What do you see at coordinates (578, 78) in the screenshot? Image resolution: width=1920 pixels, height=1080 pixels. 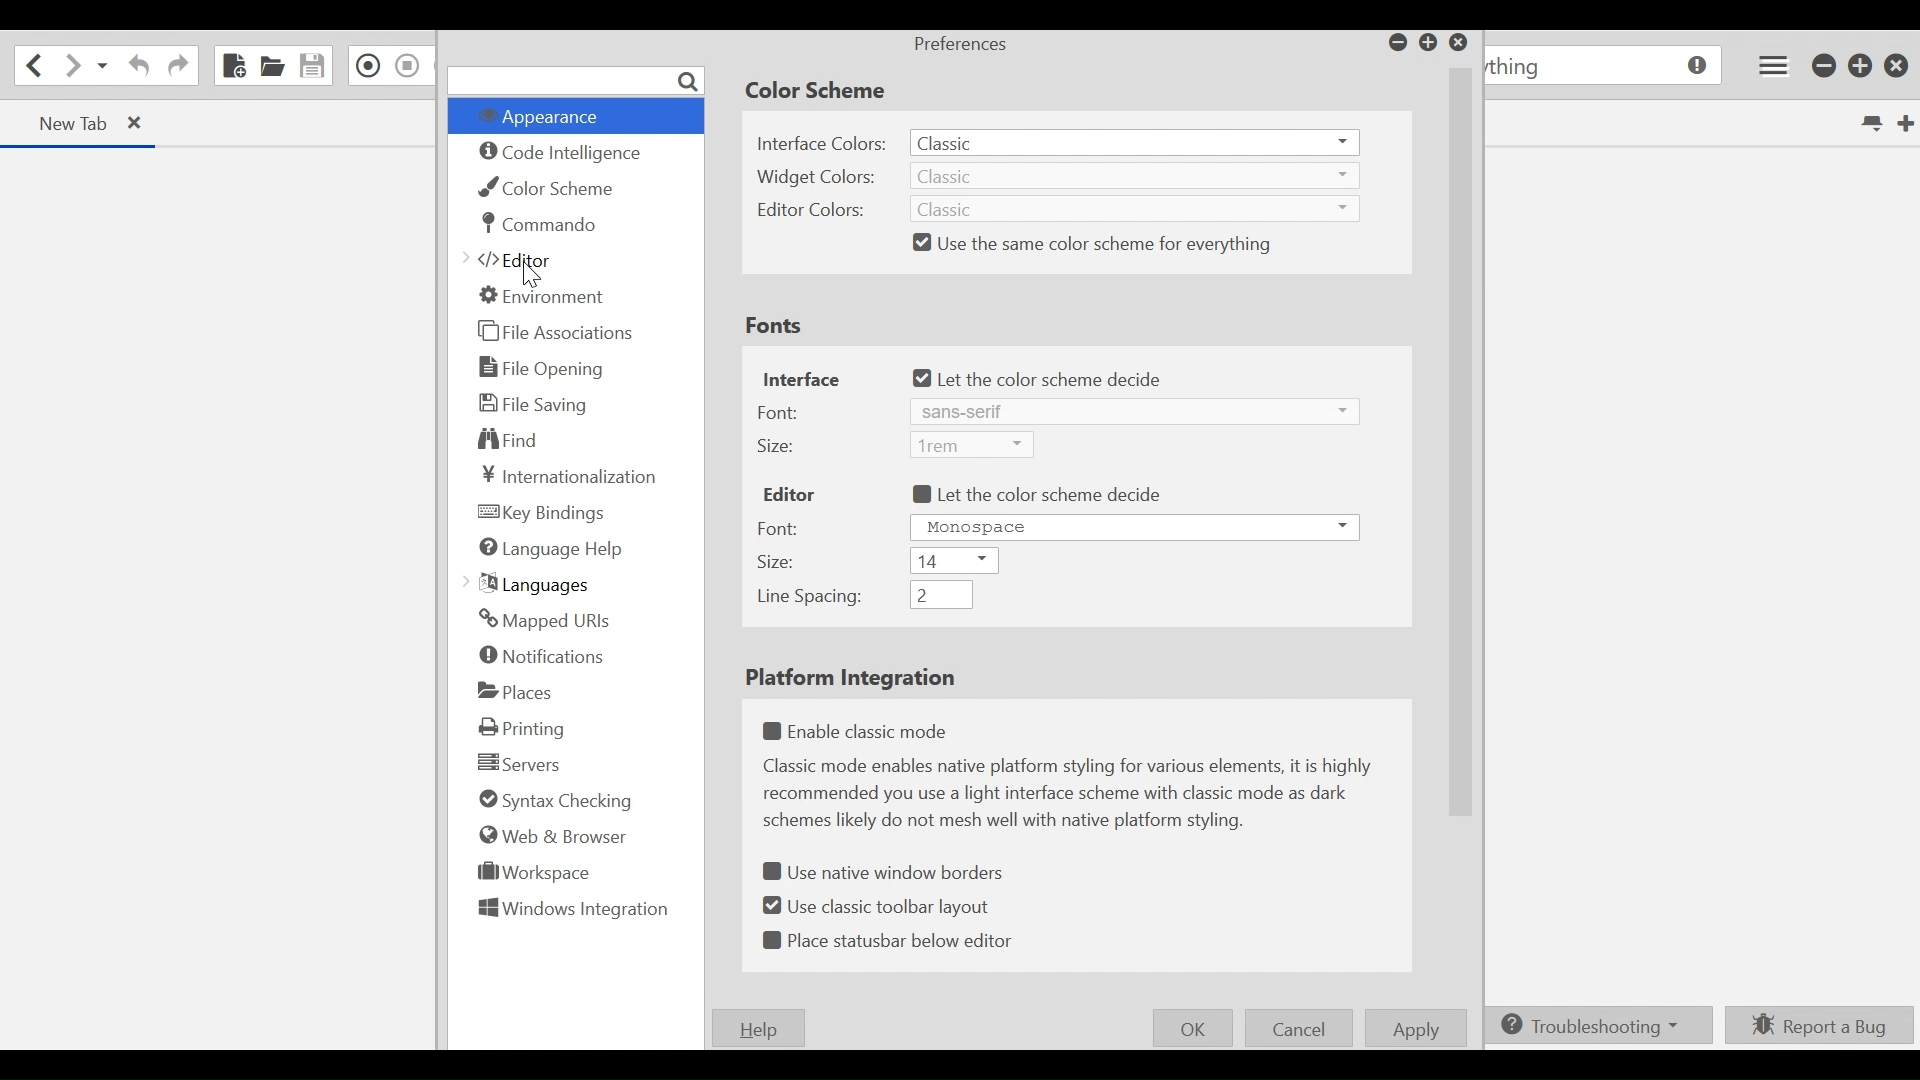 I see `Search` at bounding box center [578, 78].